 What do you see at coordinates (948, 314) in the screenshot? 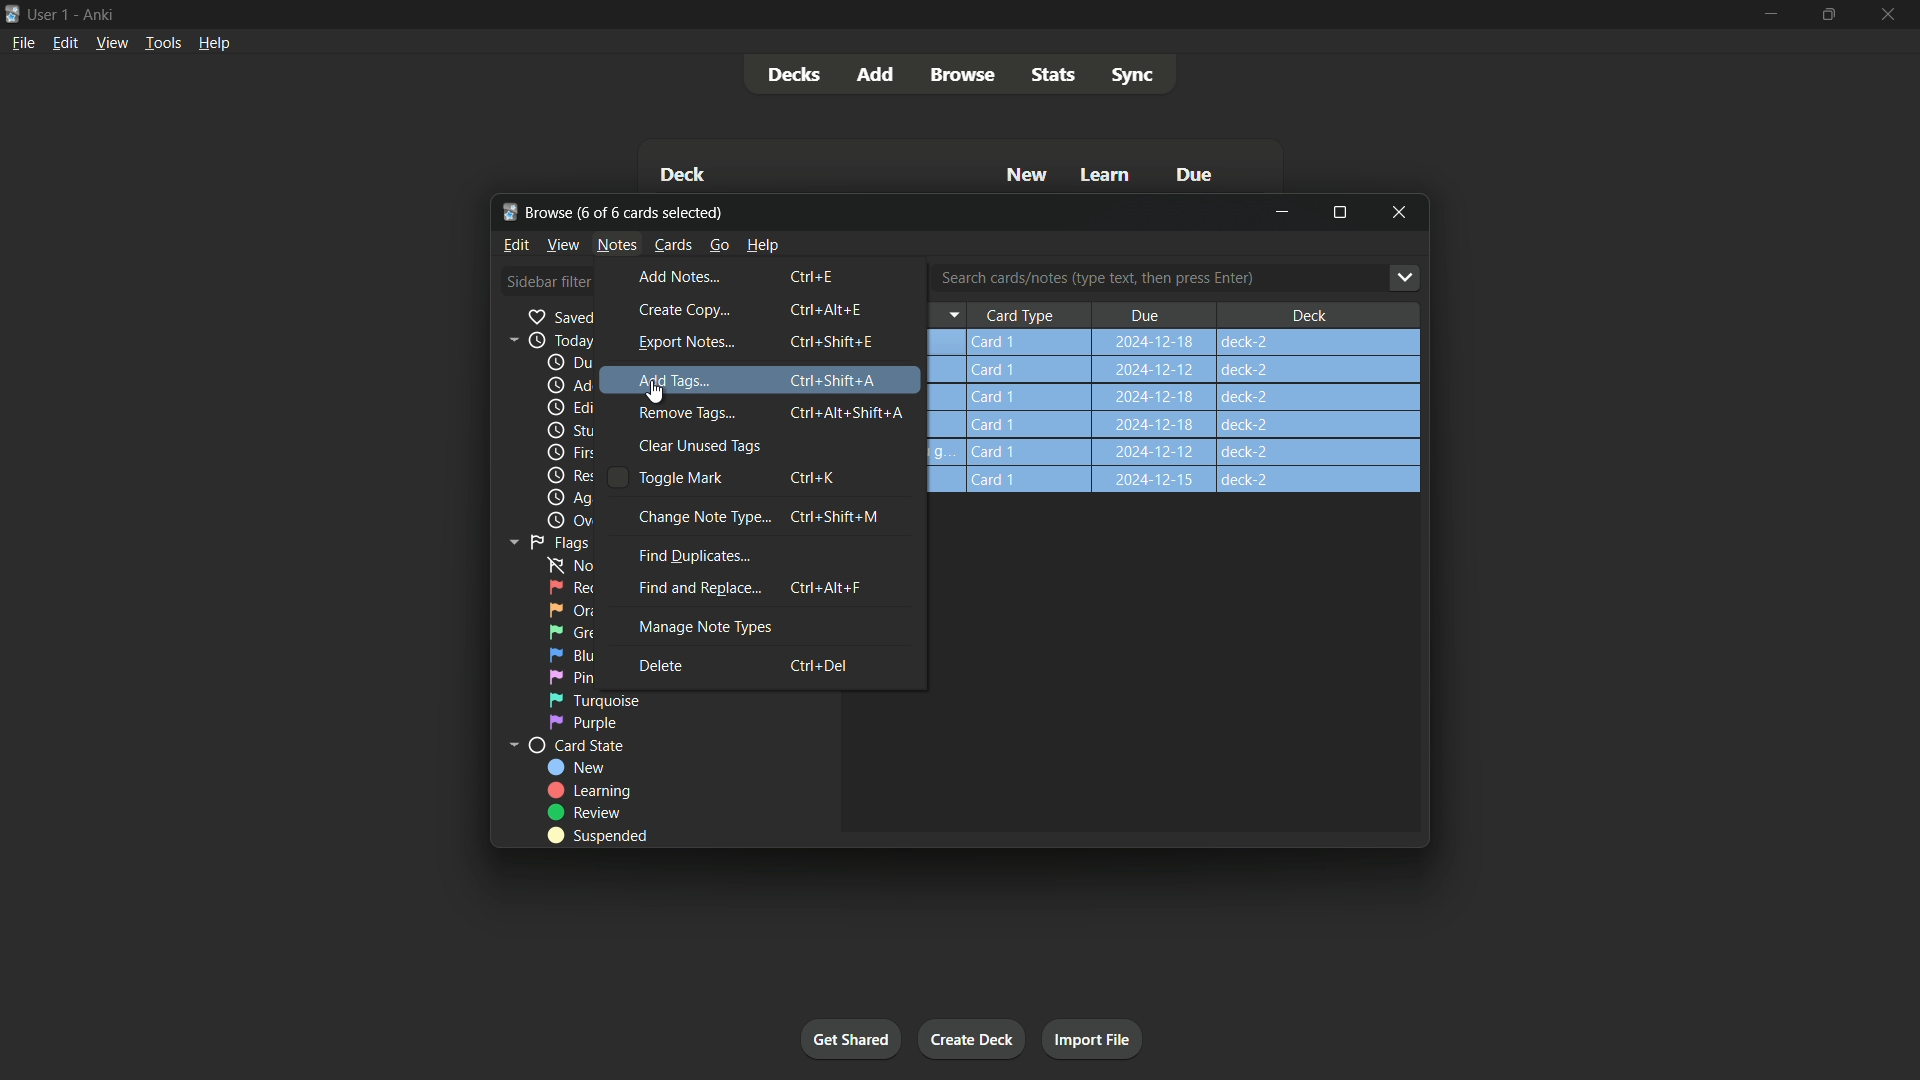
I see `arrow` at bounding box center [948, 314].